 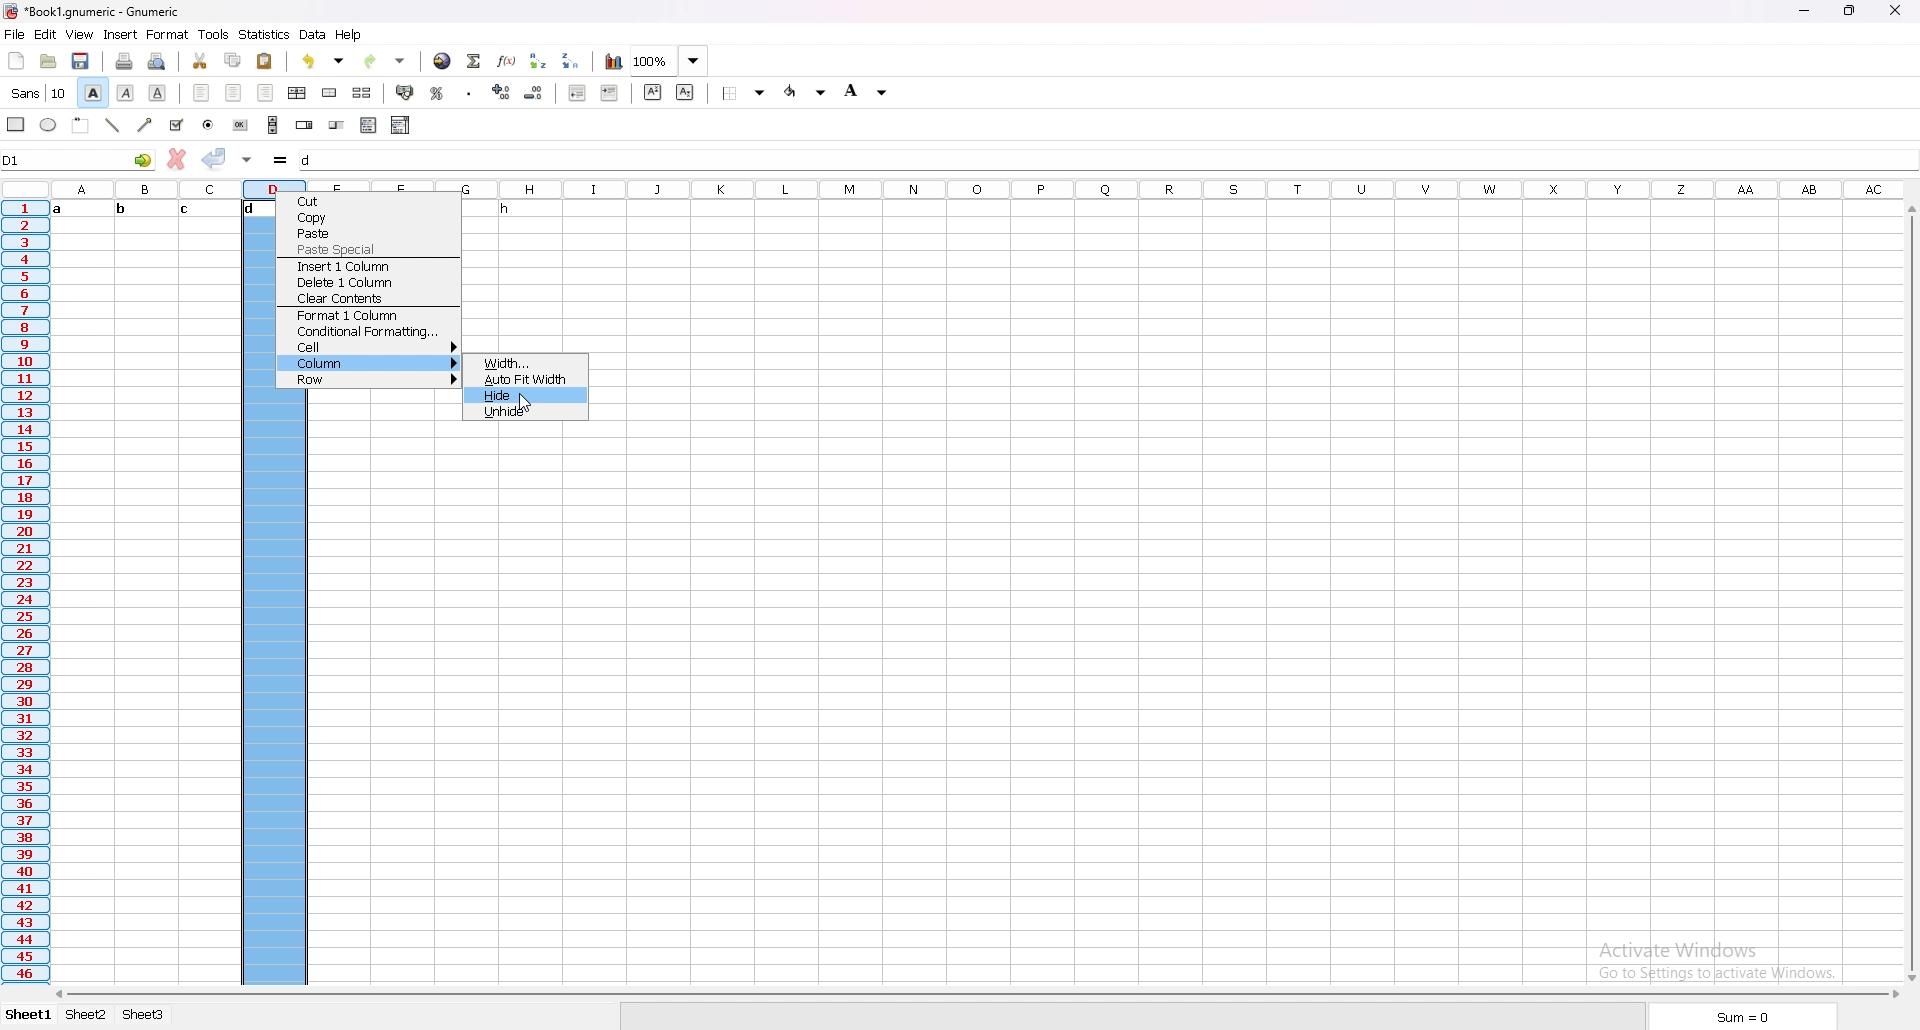 I want to click on new, so click(x=17, y=61).